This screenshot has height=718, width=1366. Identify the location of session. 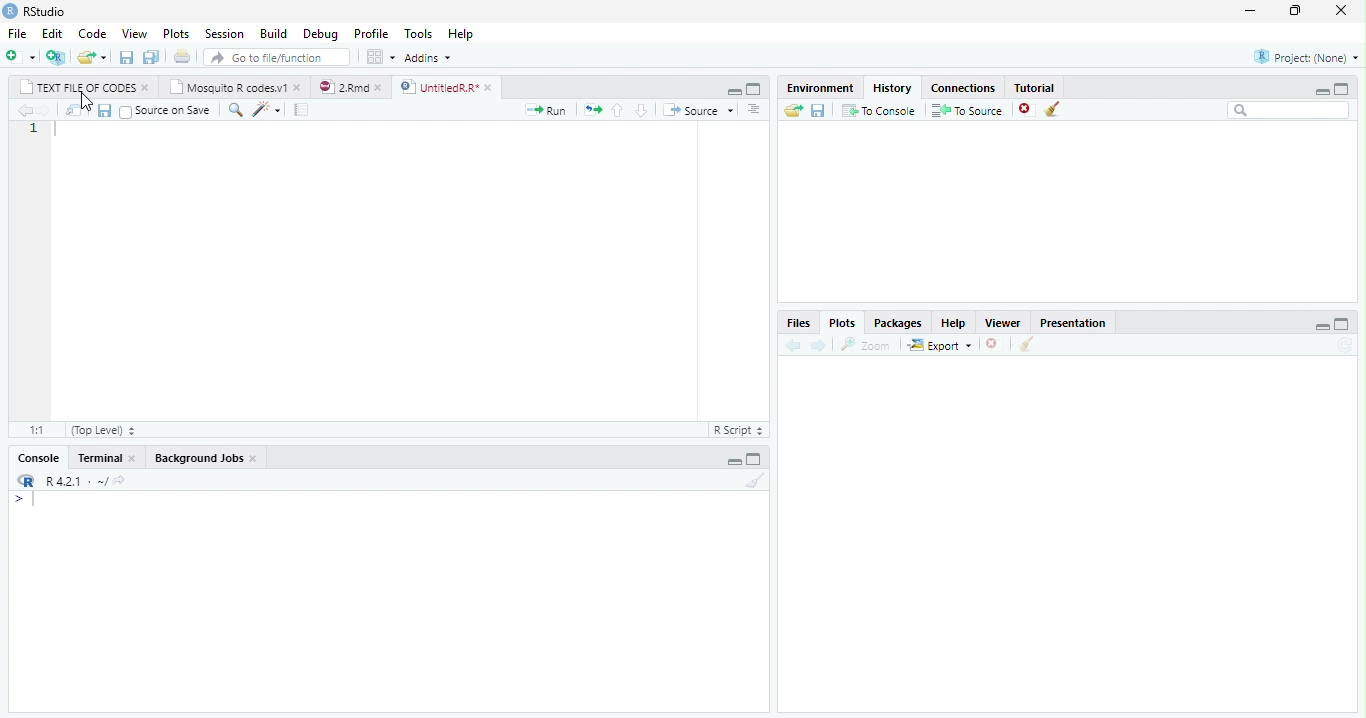
(222, 33).